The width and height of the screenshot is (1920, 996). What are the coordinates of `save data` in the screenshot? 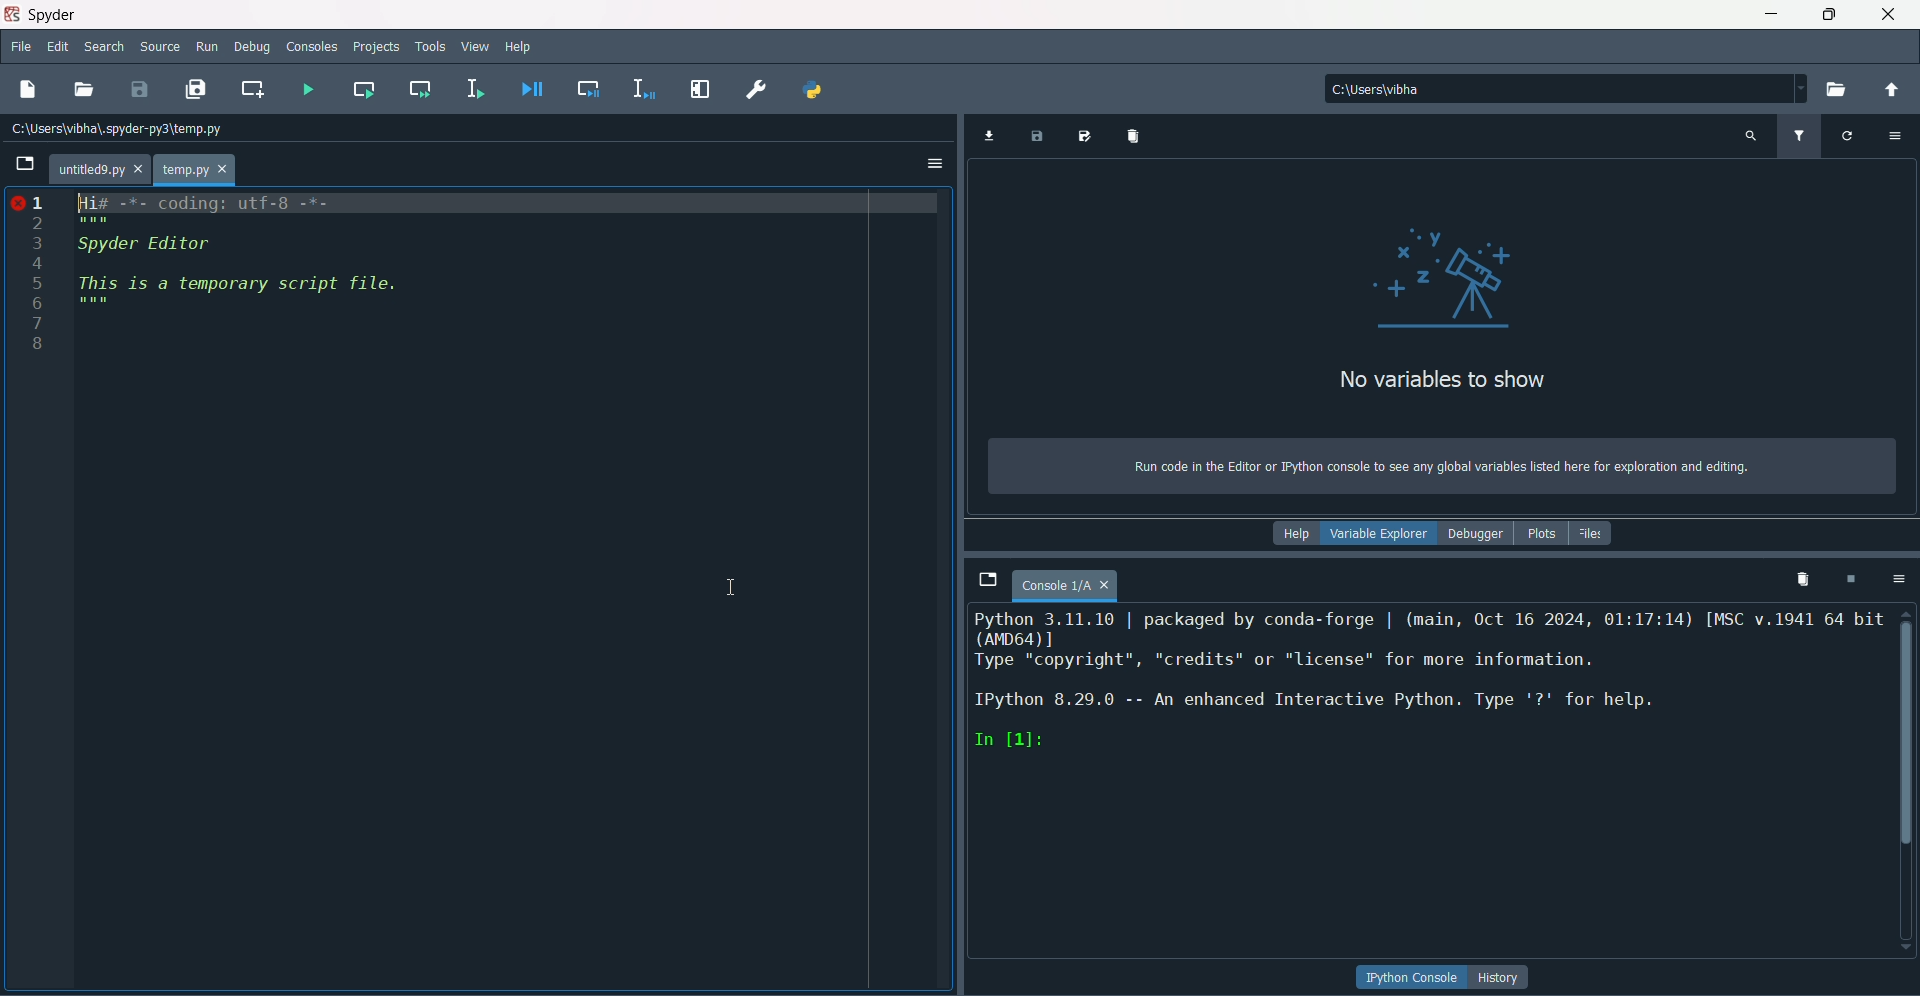 It's located at (1039, 137).